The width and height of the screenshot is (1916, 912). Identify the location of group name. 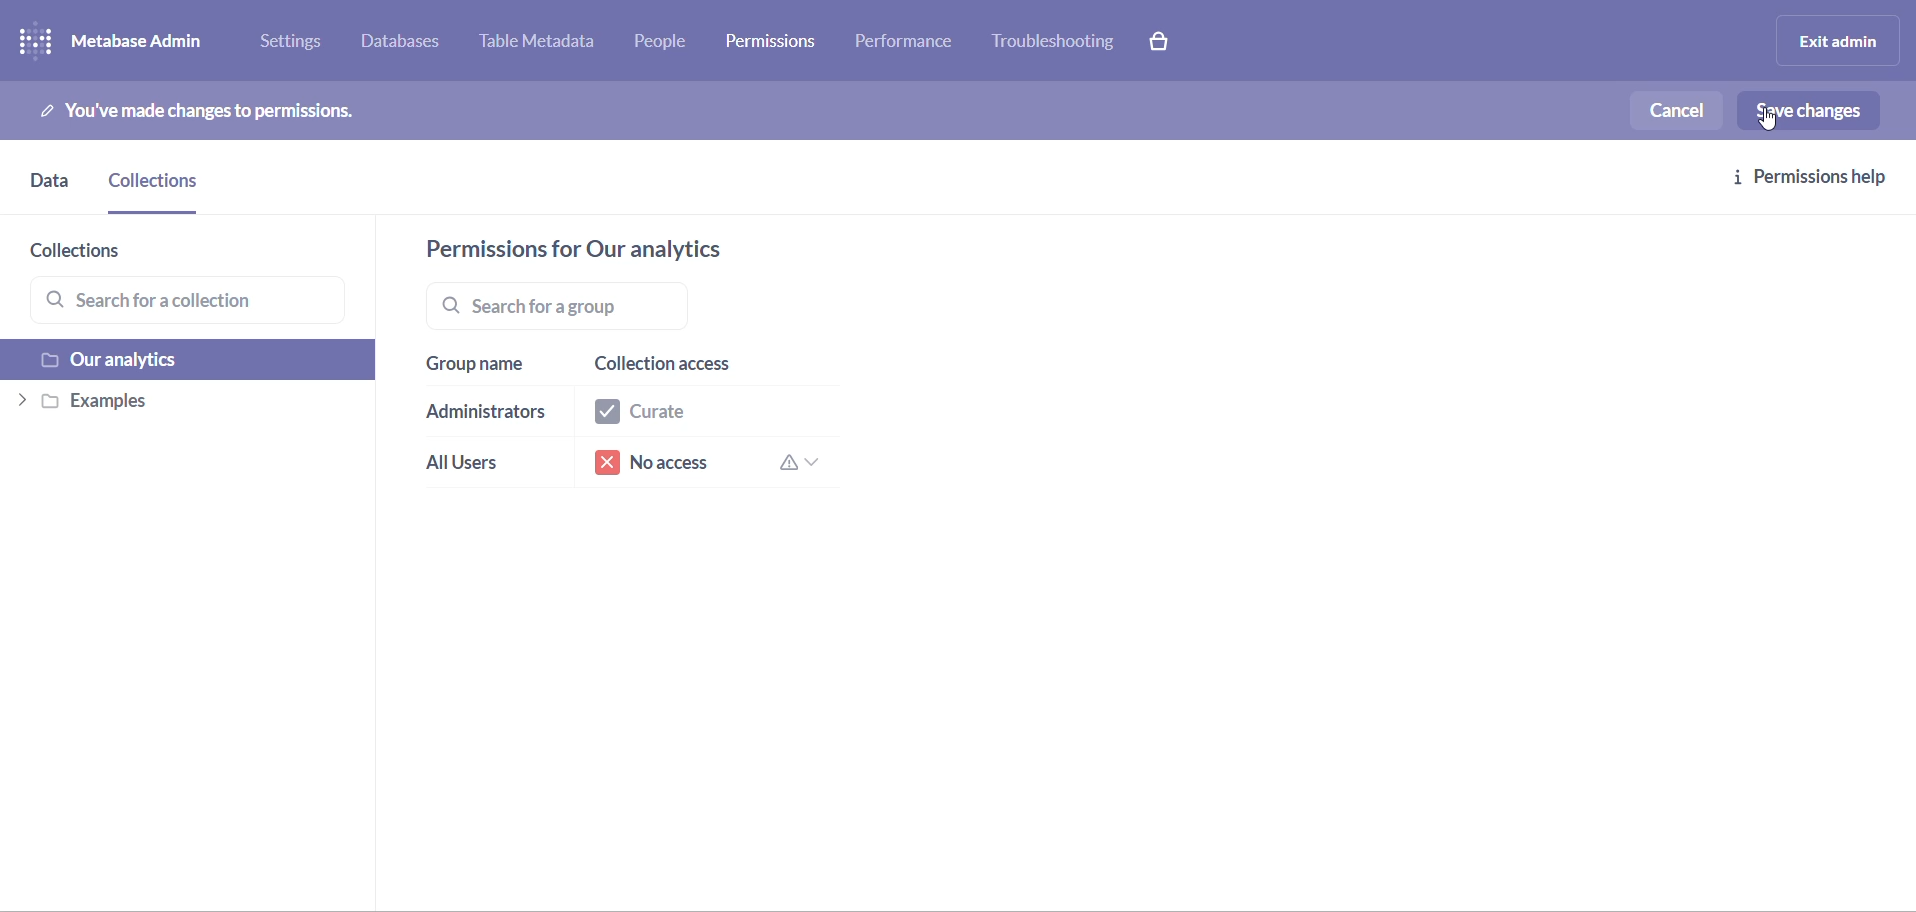
(477, 373).